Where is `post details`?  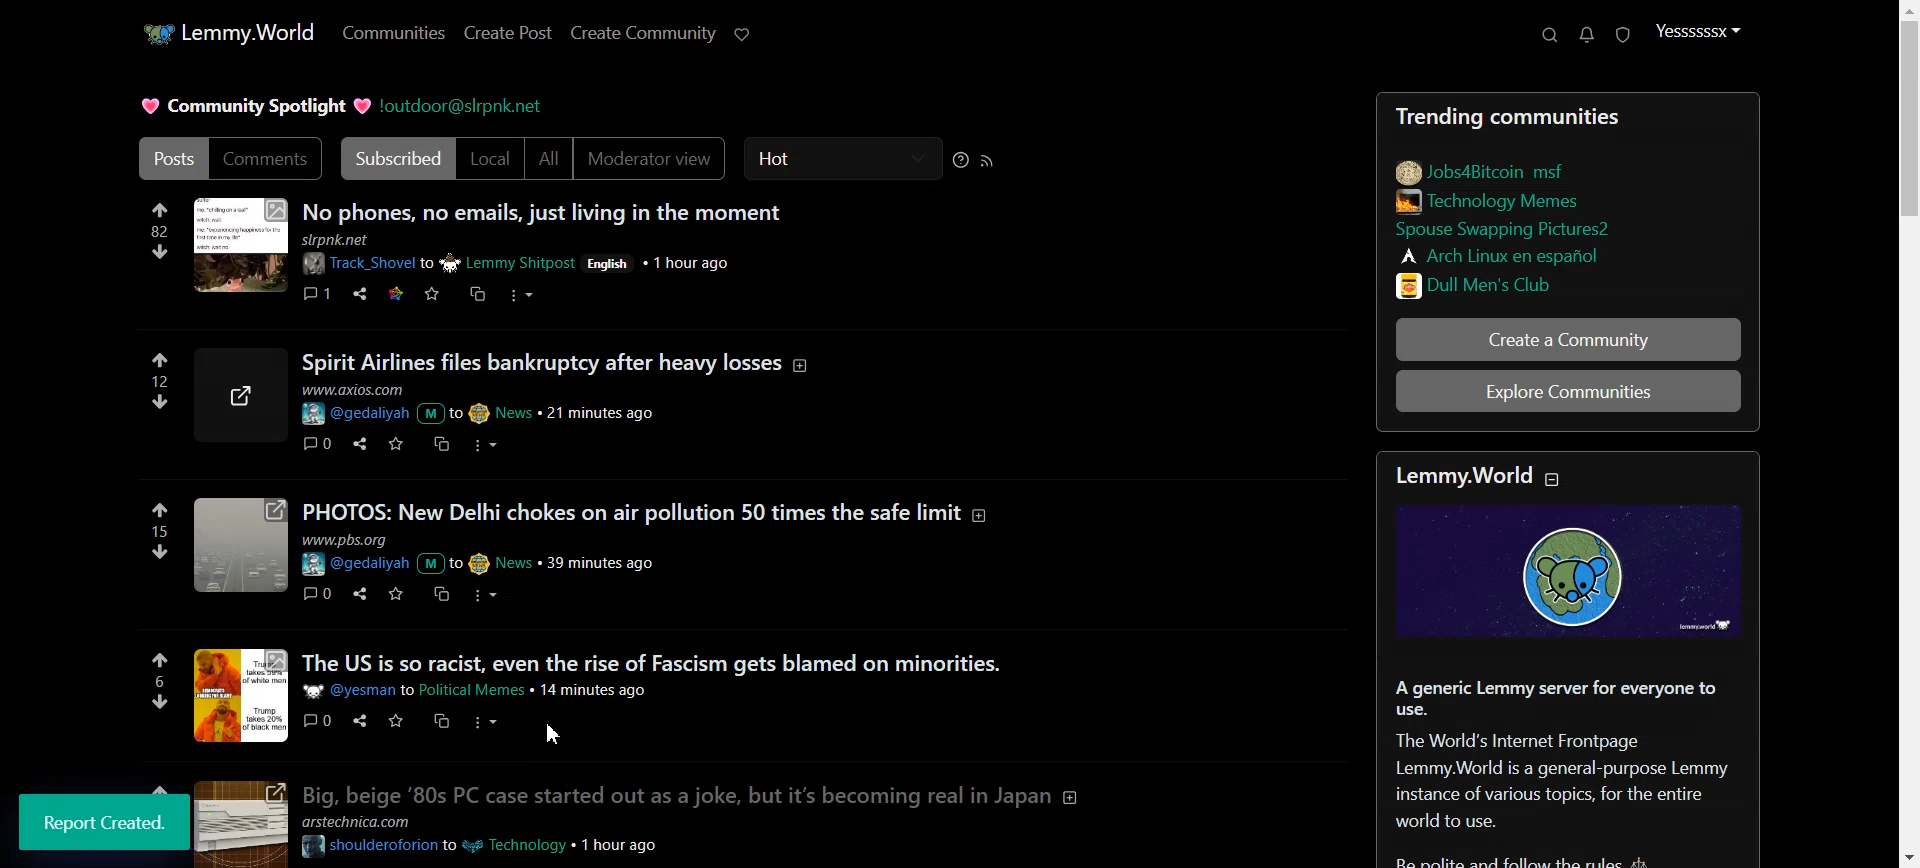
post details is located at coordinates (549, 255).